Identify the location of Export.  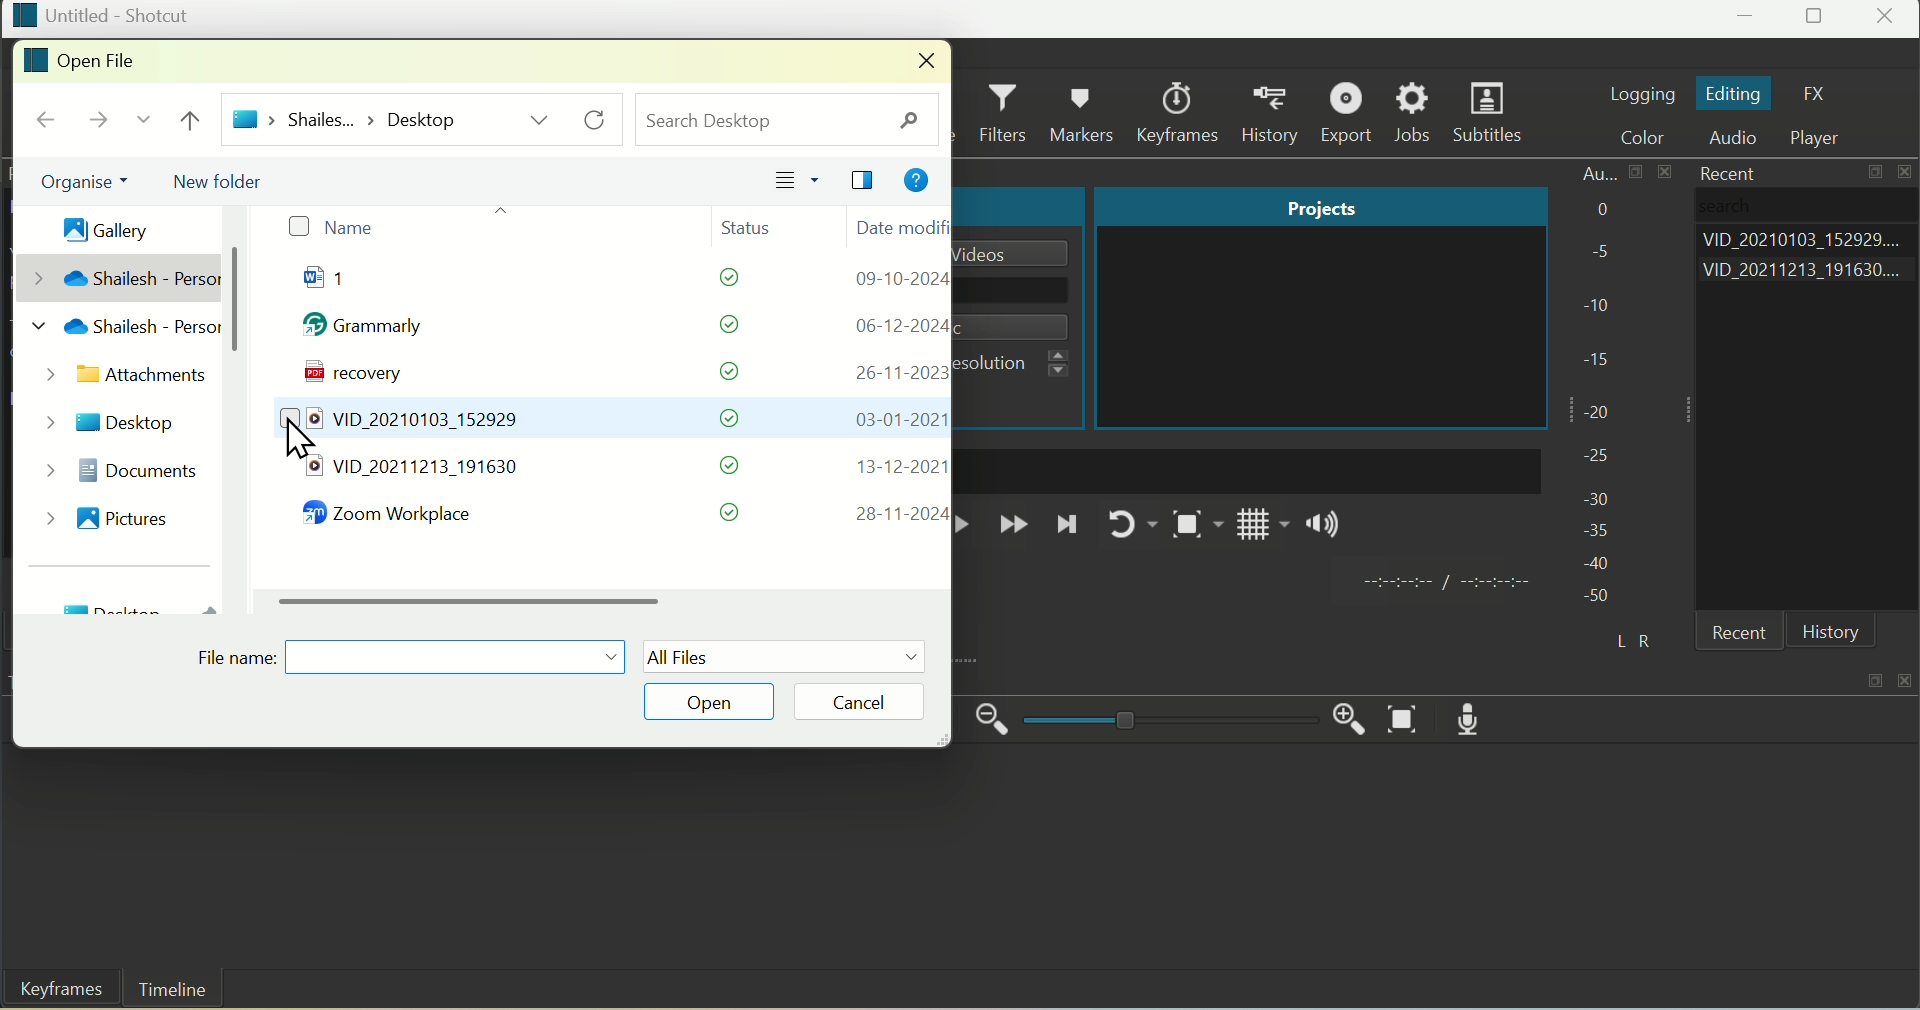
(1350, 112).